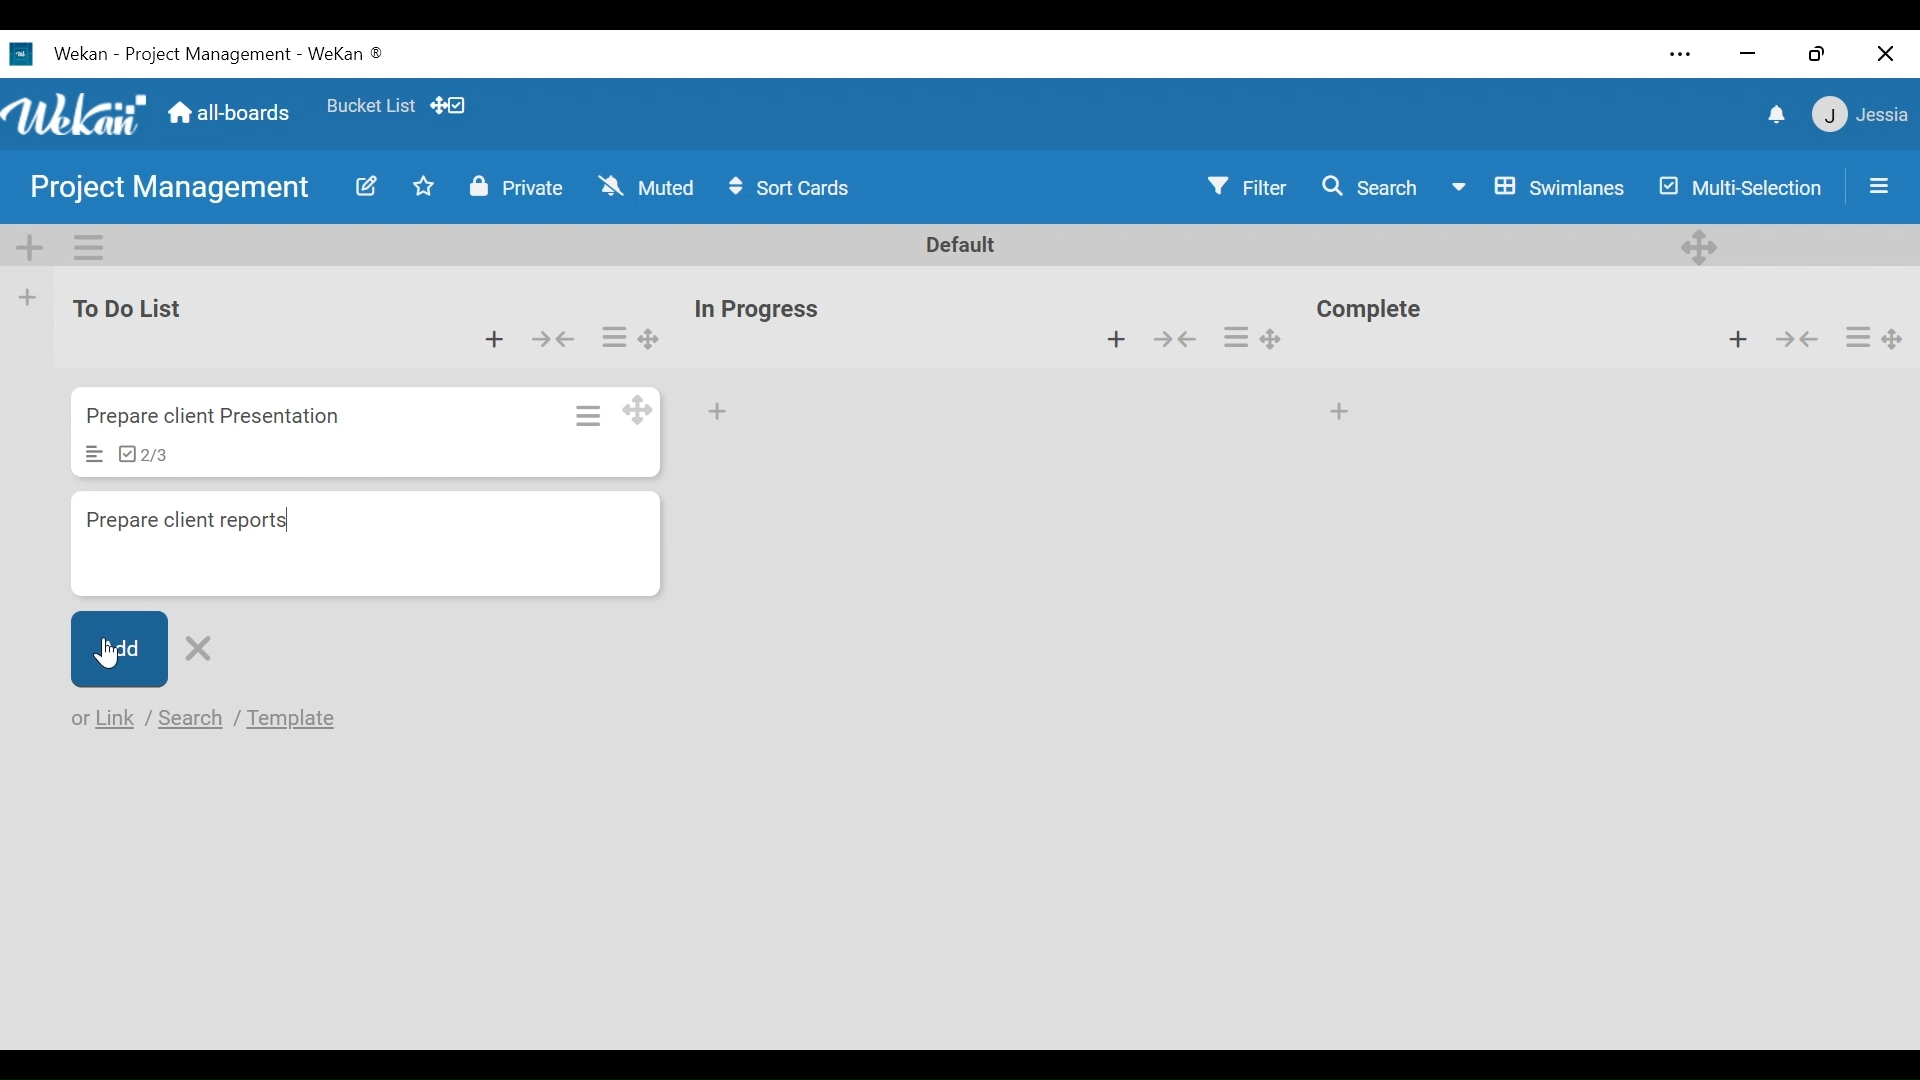 The width and height of the screenshot is (1920, 1080). I want to click on Desktop drag handles, so click(640, 410).